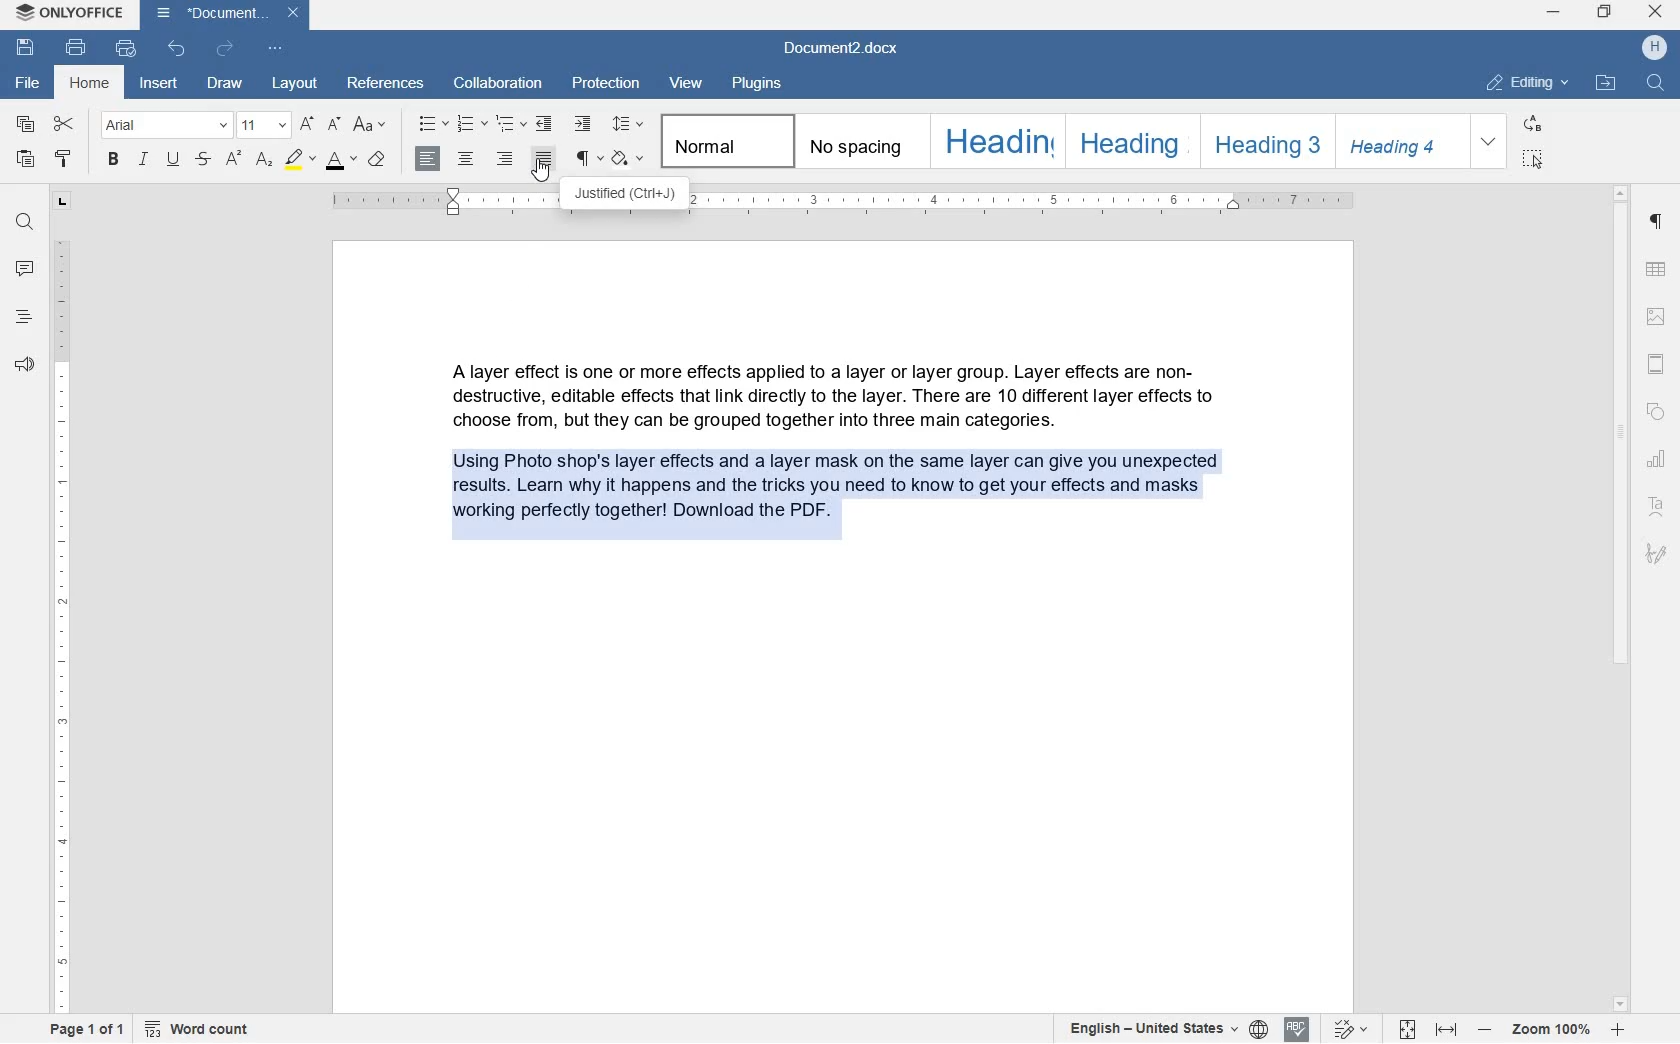 Image resolution: width=1680 pixels, height=1044 pixels. Describe the element at coordinates (1529, 84) in the screenshot. I see `EDITING` at that location.